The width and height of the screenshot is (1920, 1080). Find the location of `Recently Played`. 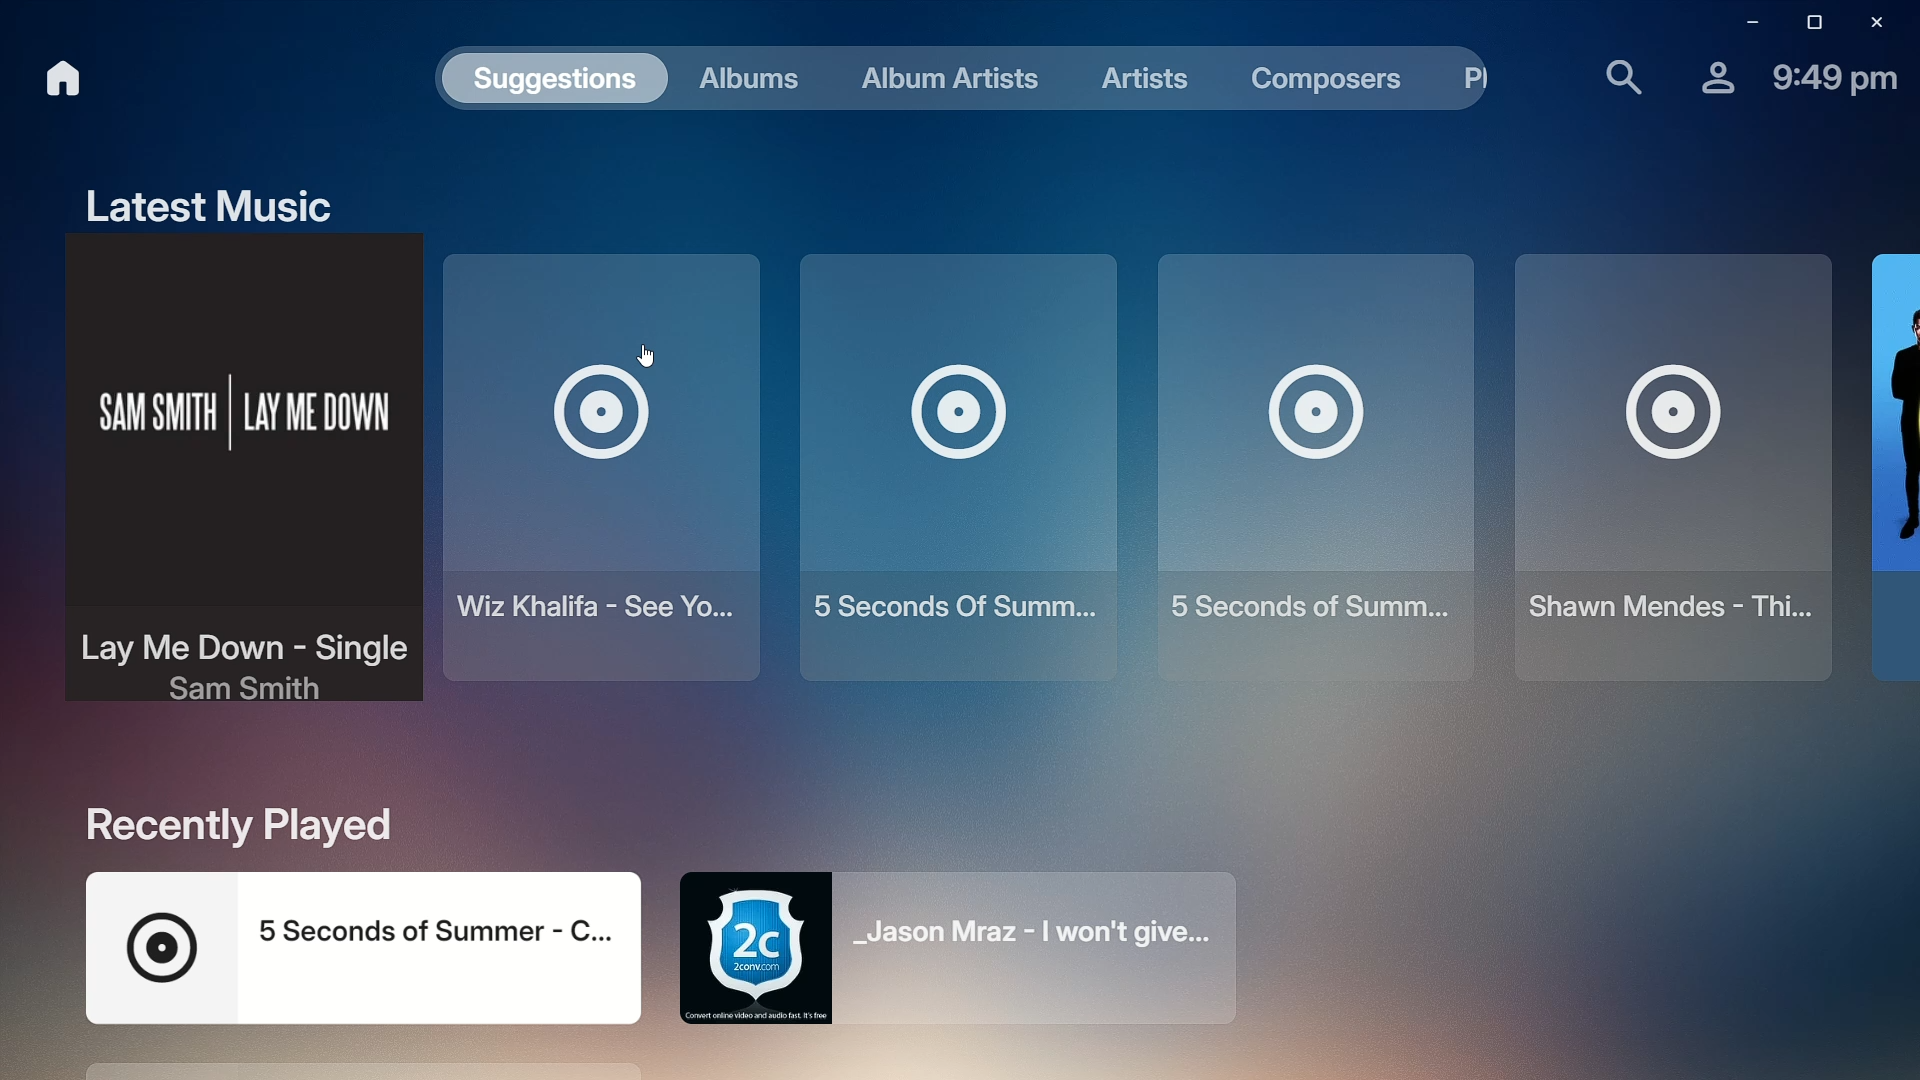

Recently Played is located at coordinates (237, 824).